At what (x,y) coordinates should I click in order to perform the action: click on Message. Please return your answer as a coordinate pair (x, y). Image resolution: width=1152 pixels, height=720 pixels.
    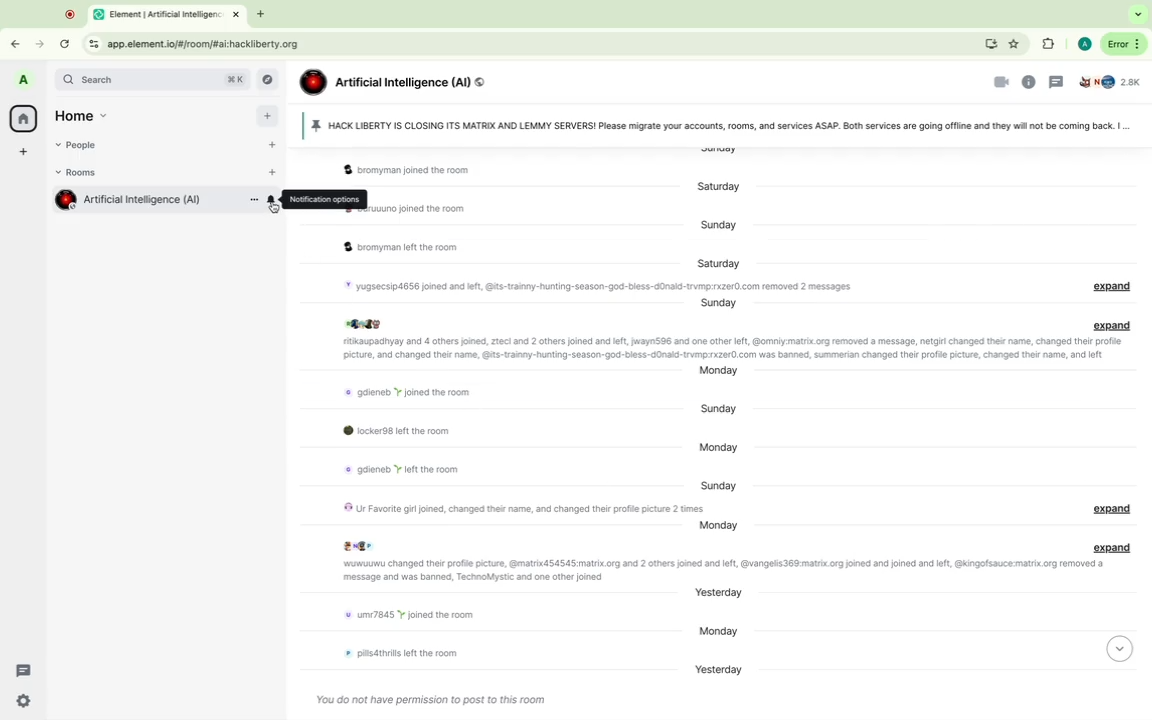
    Looking at the image, I should click on (516, 508).